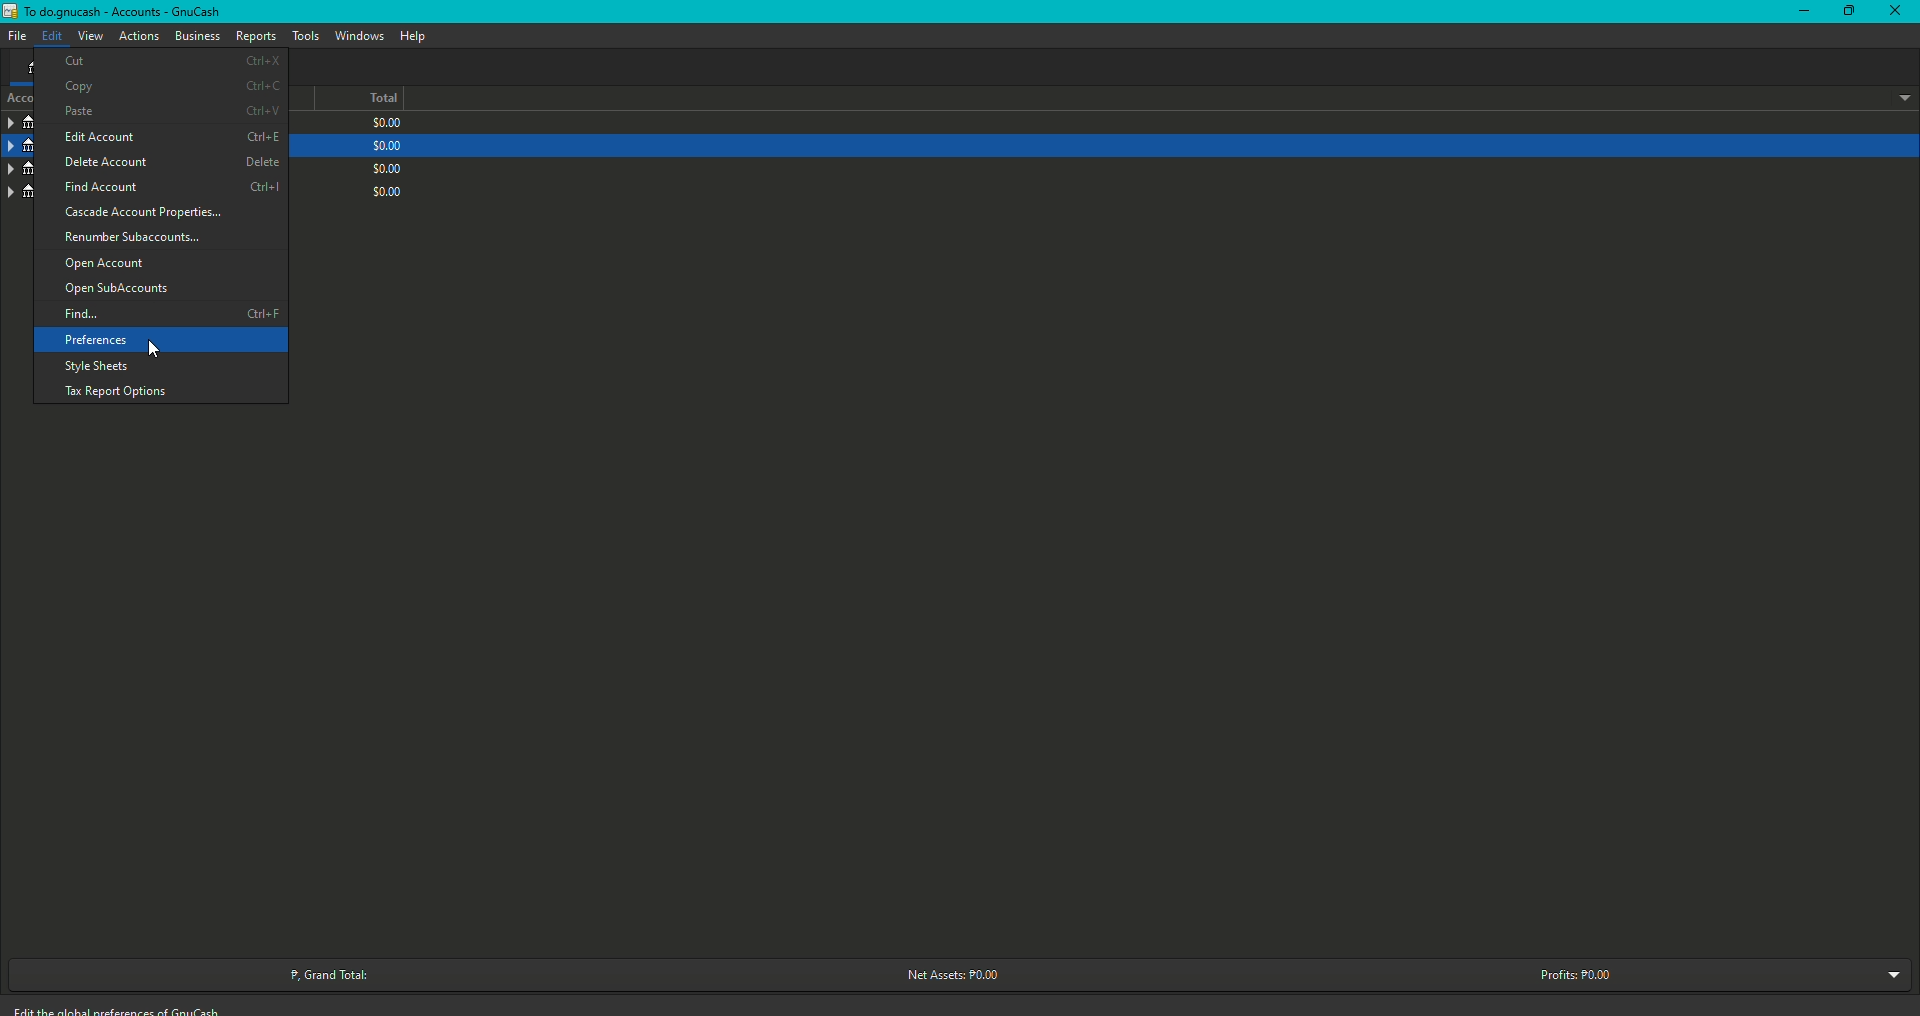  Describe the element at coordinates (255, 35) in the screenshot. I see `Reports` at that location.